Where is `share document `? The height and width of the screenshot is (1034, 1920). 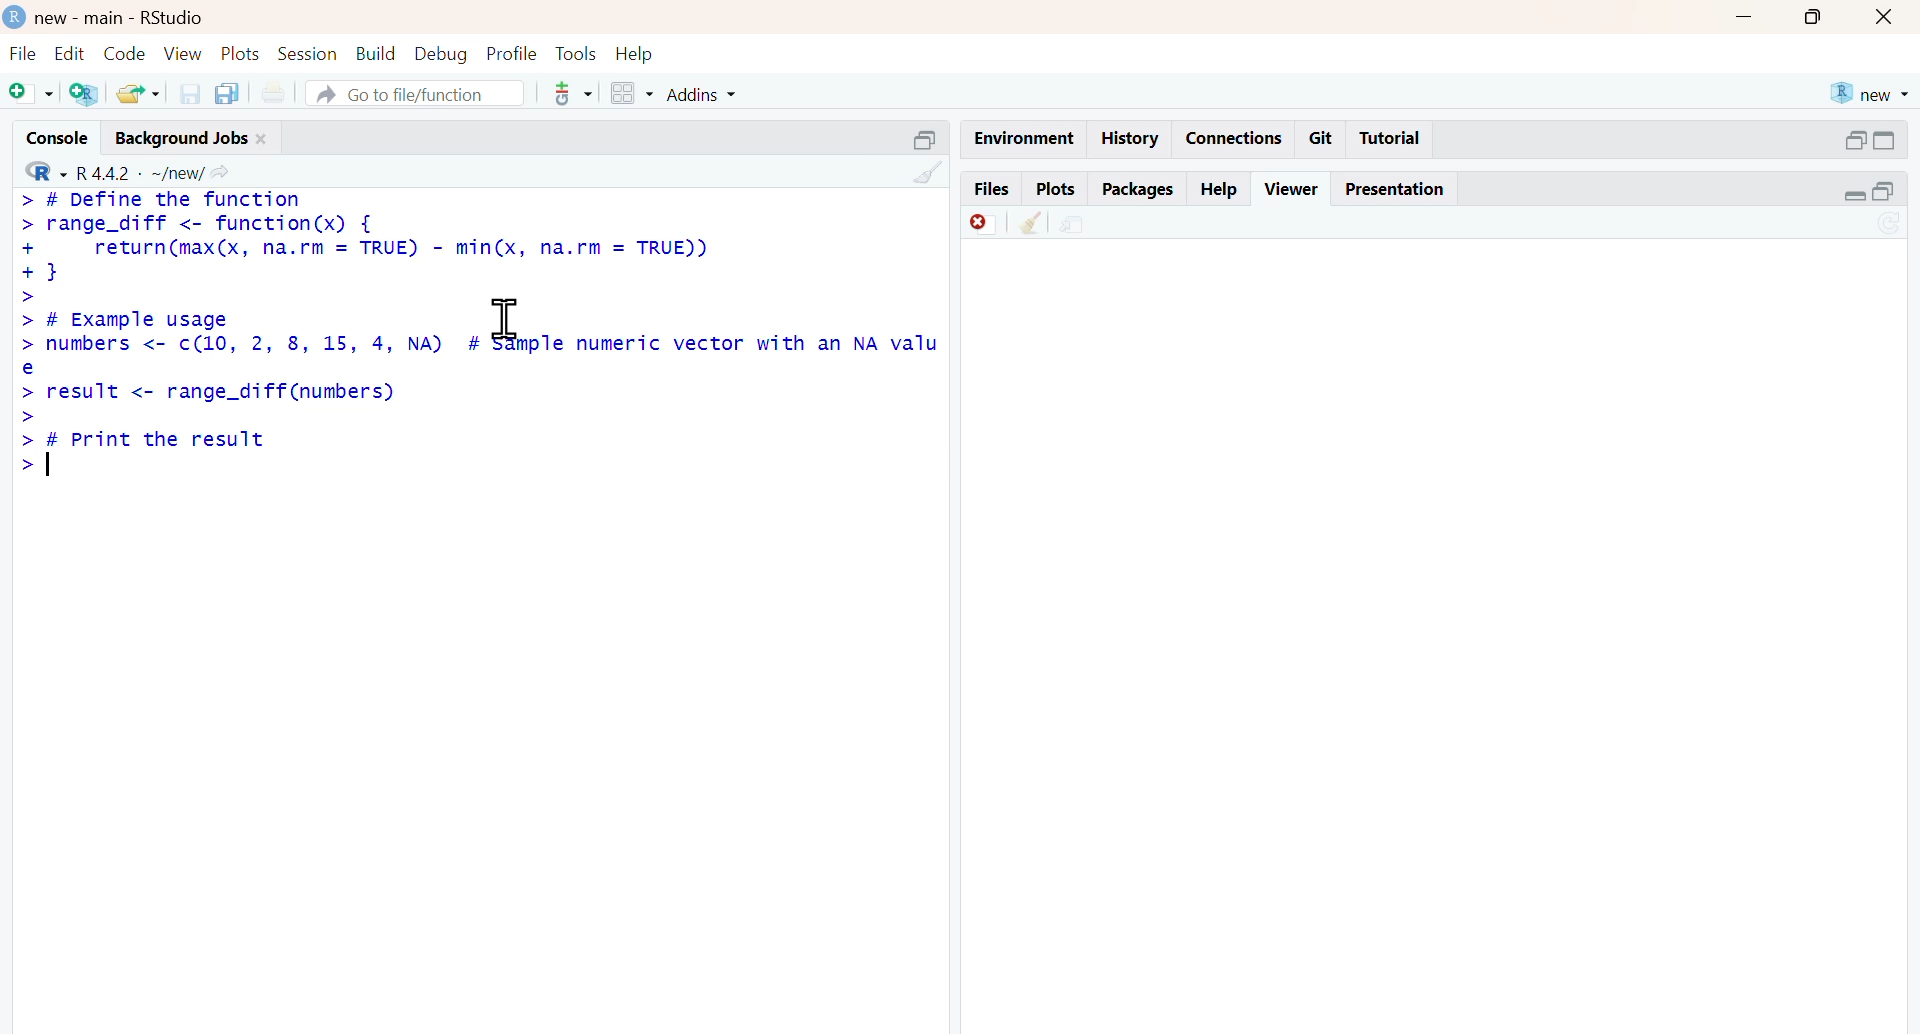
share document  is located at coordinates (1072, 225).